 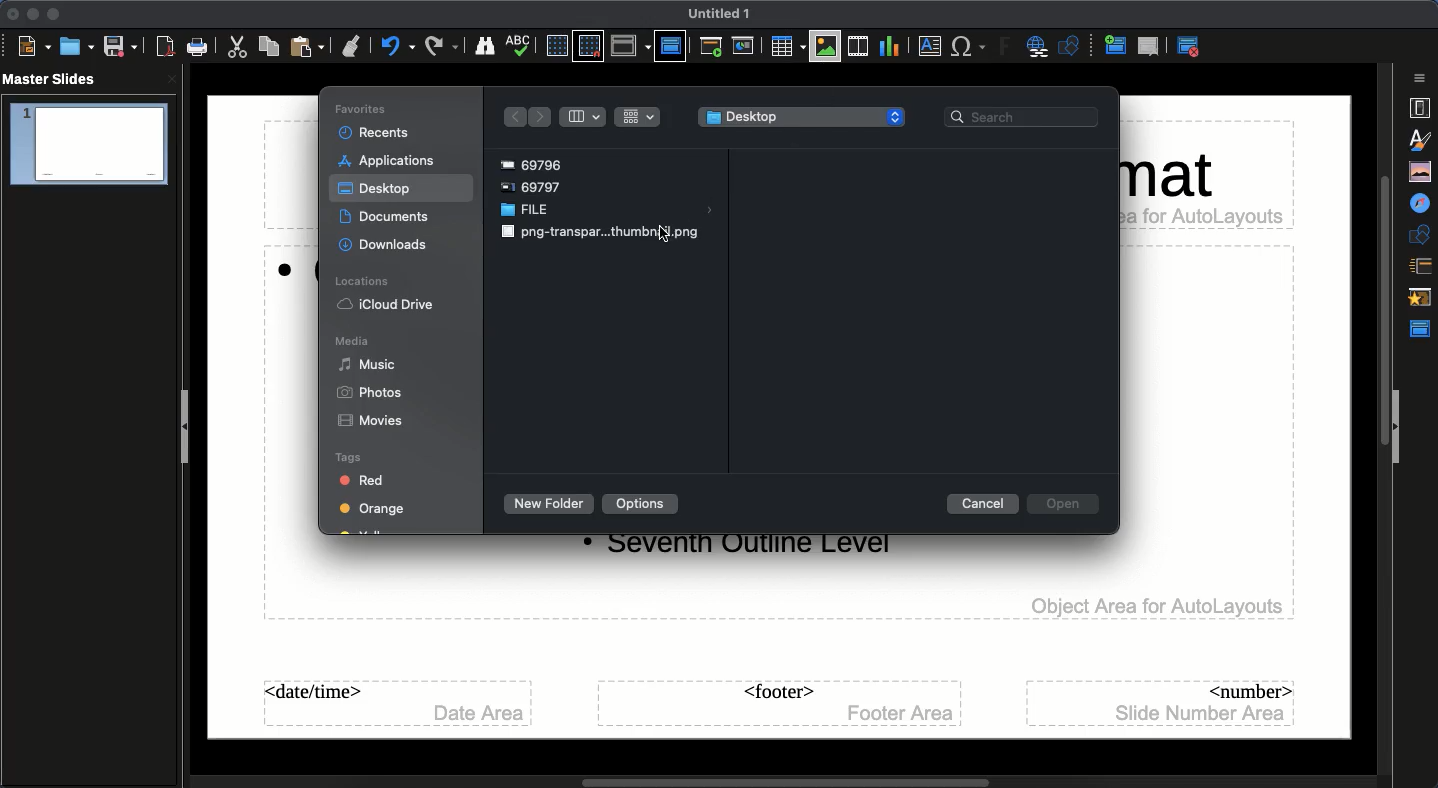 What do you see at coordinates (541, 117) in the screenshot?
I see `Forward` at bounding box center [541, 117].